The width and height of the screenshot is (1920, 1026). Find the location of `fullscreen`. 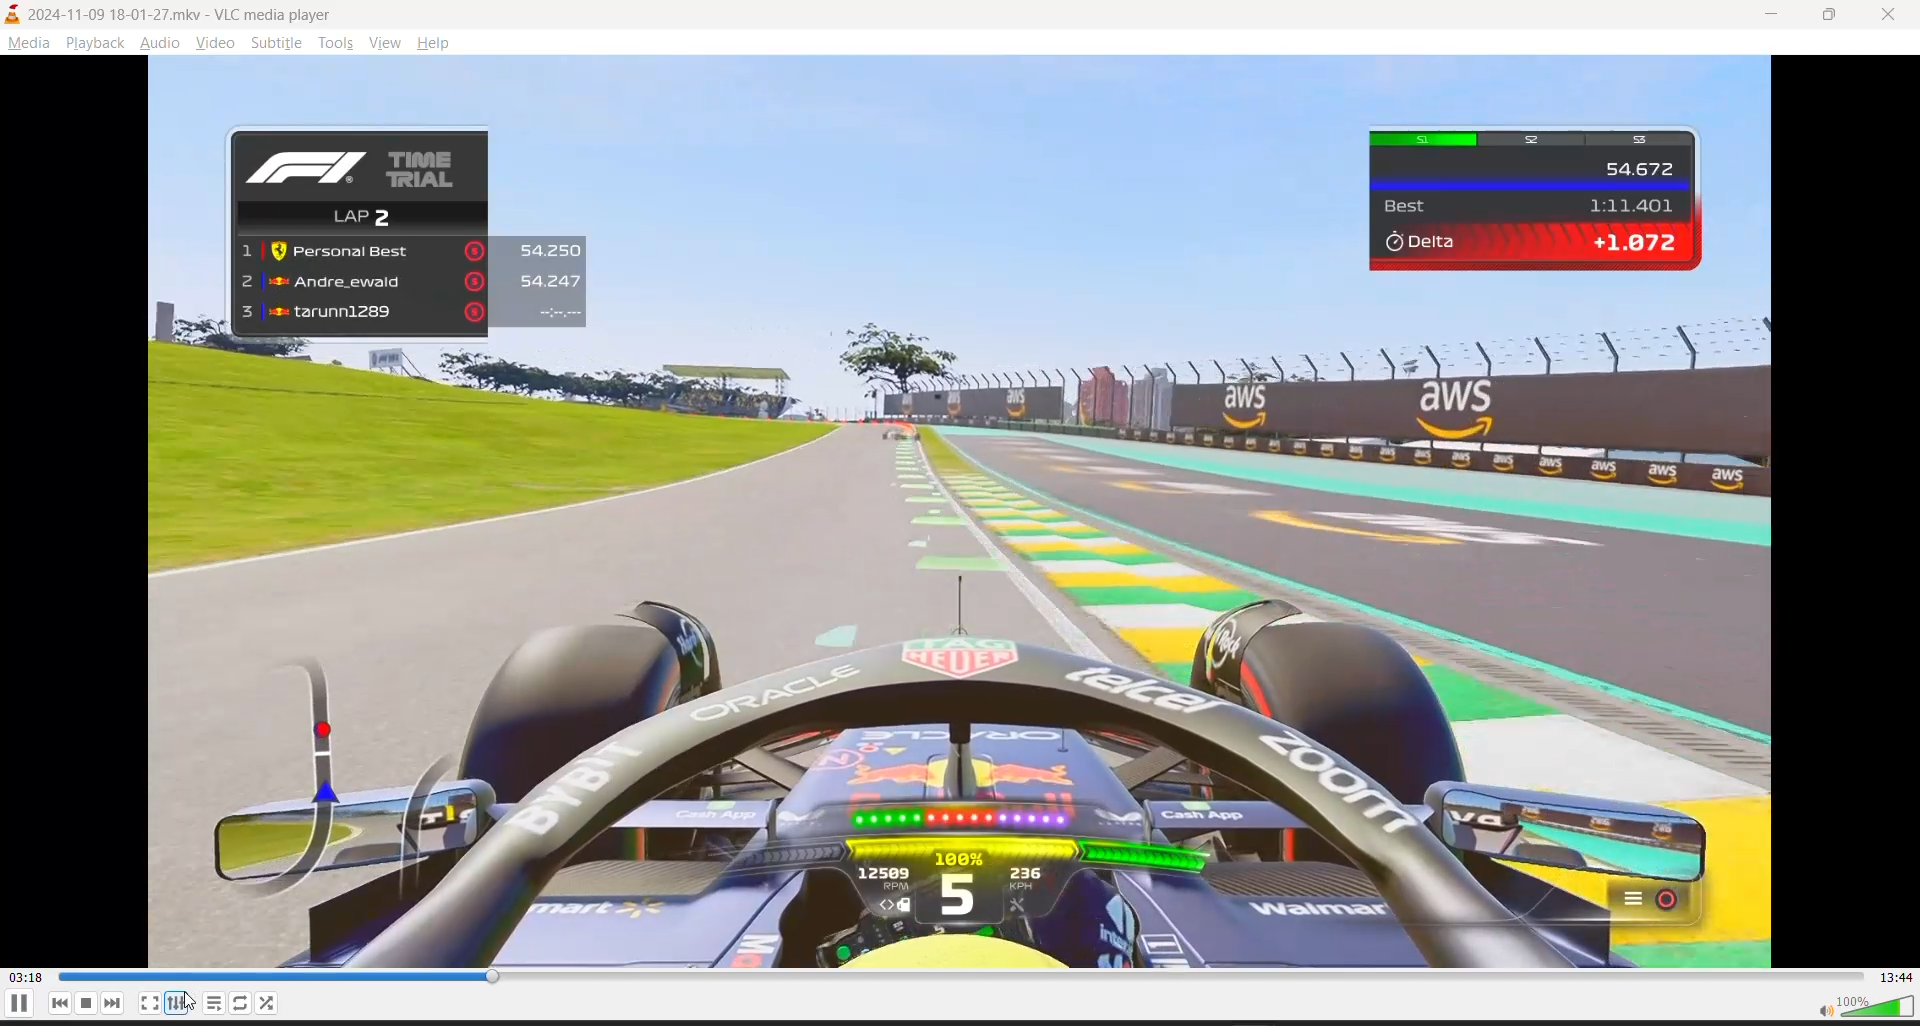

fullscreen is located at coordinates (149, 1004).